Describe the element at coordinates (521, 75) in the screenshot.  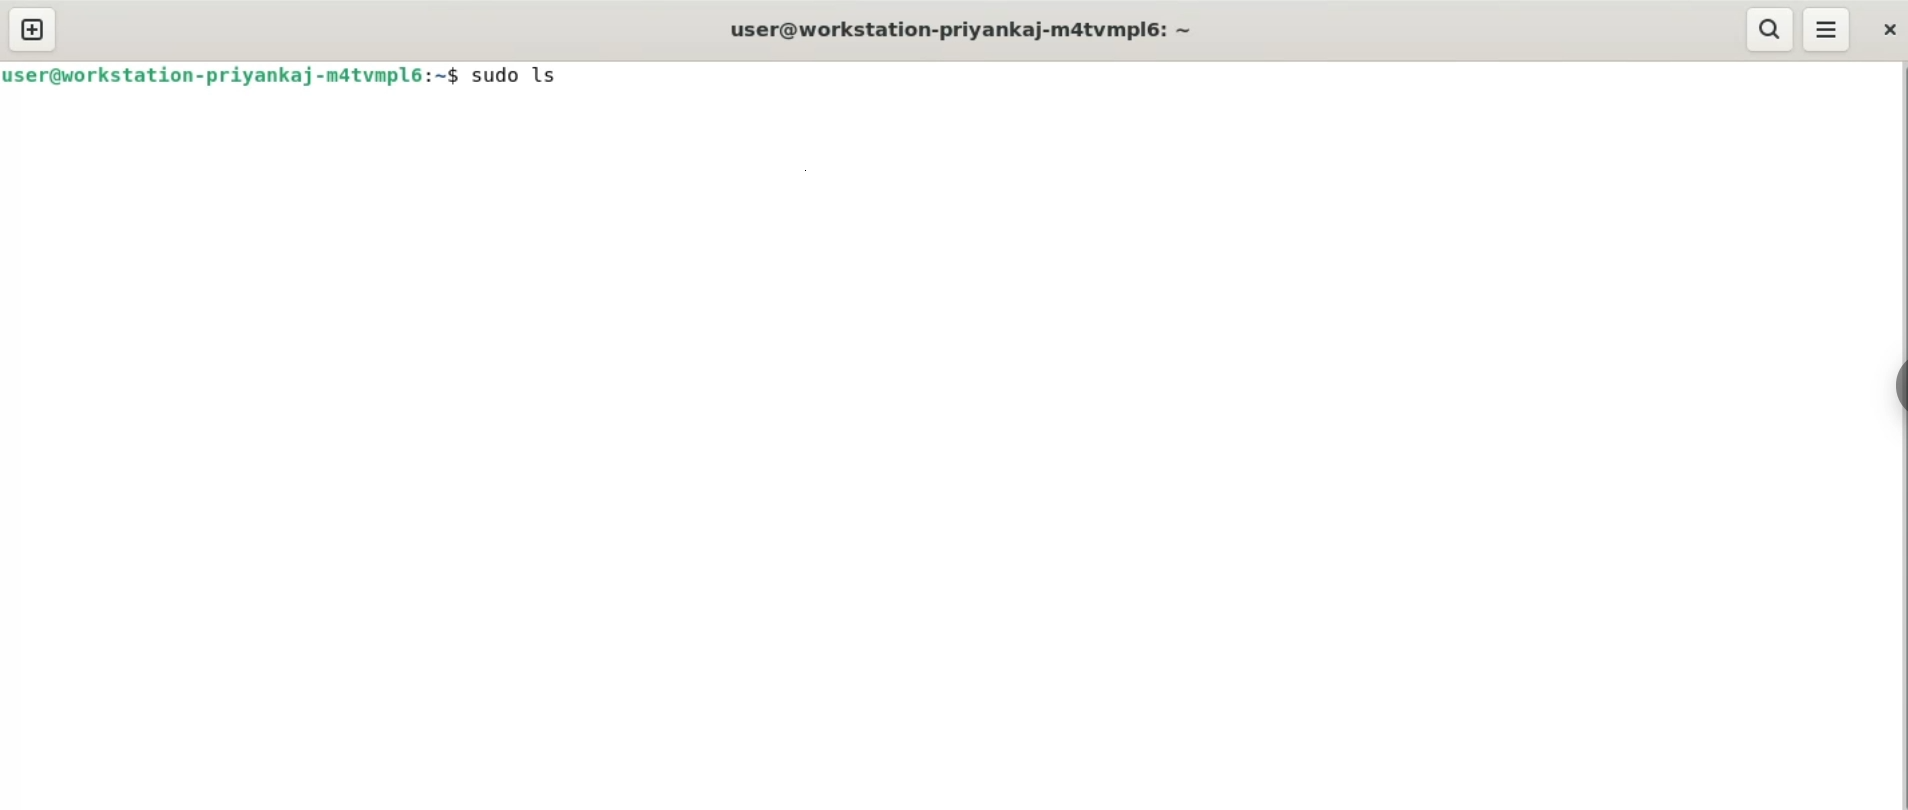
I see `command` at that location.